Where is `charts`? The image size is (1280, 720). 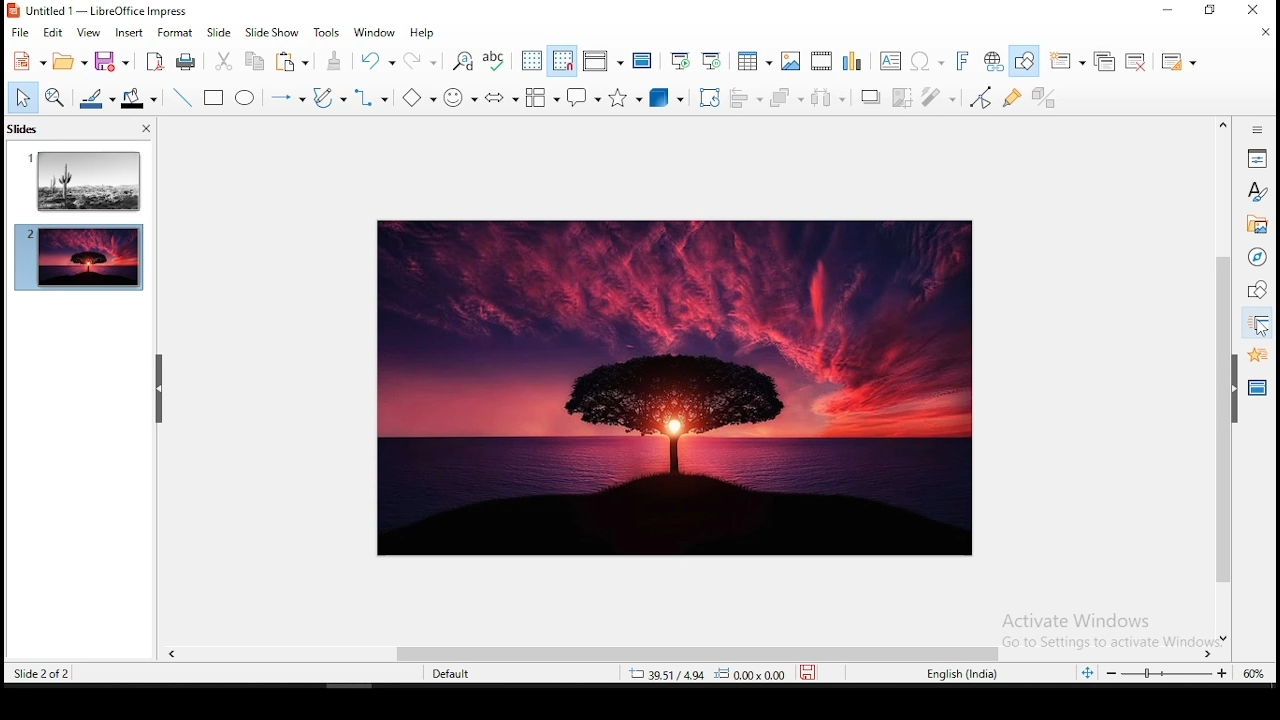
charts is located at coordinates (852, 62).